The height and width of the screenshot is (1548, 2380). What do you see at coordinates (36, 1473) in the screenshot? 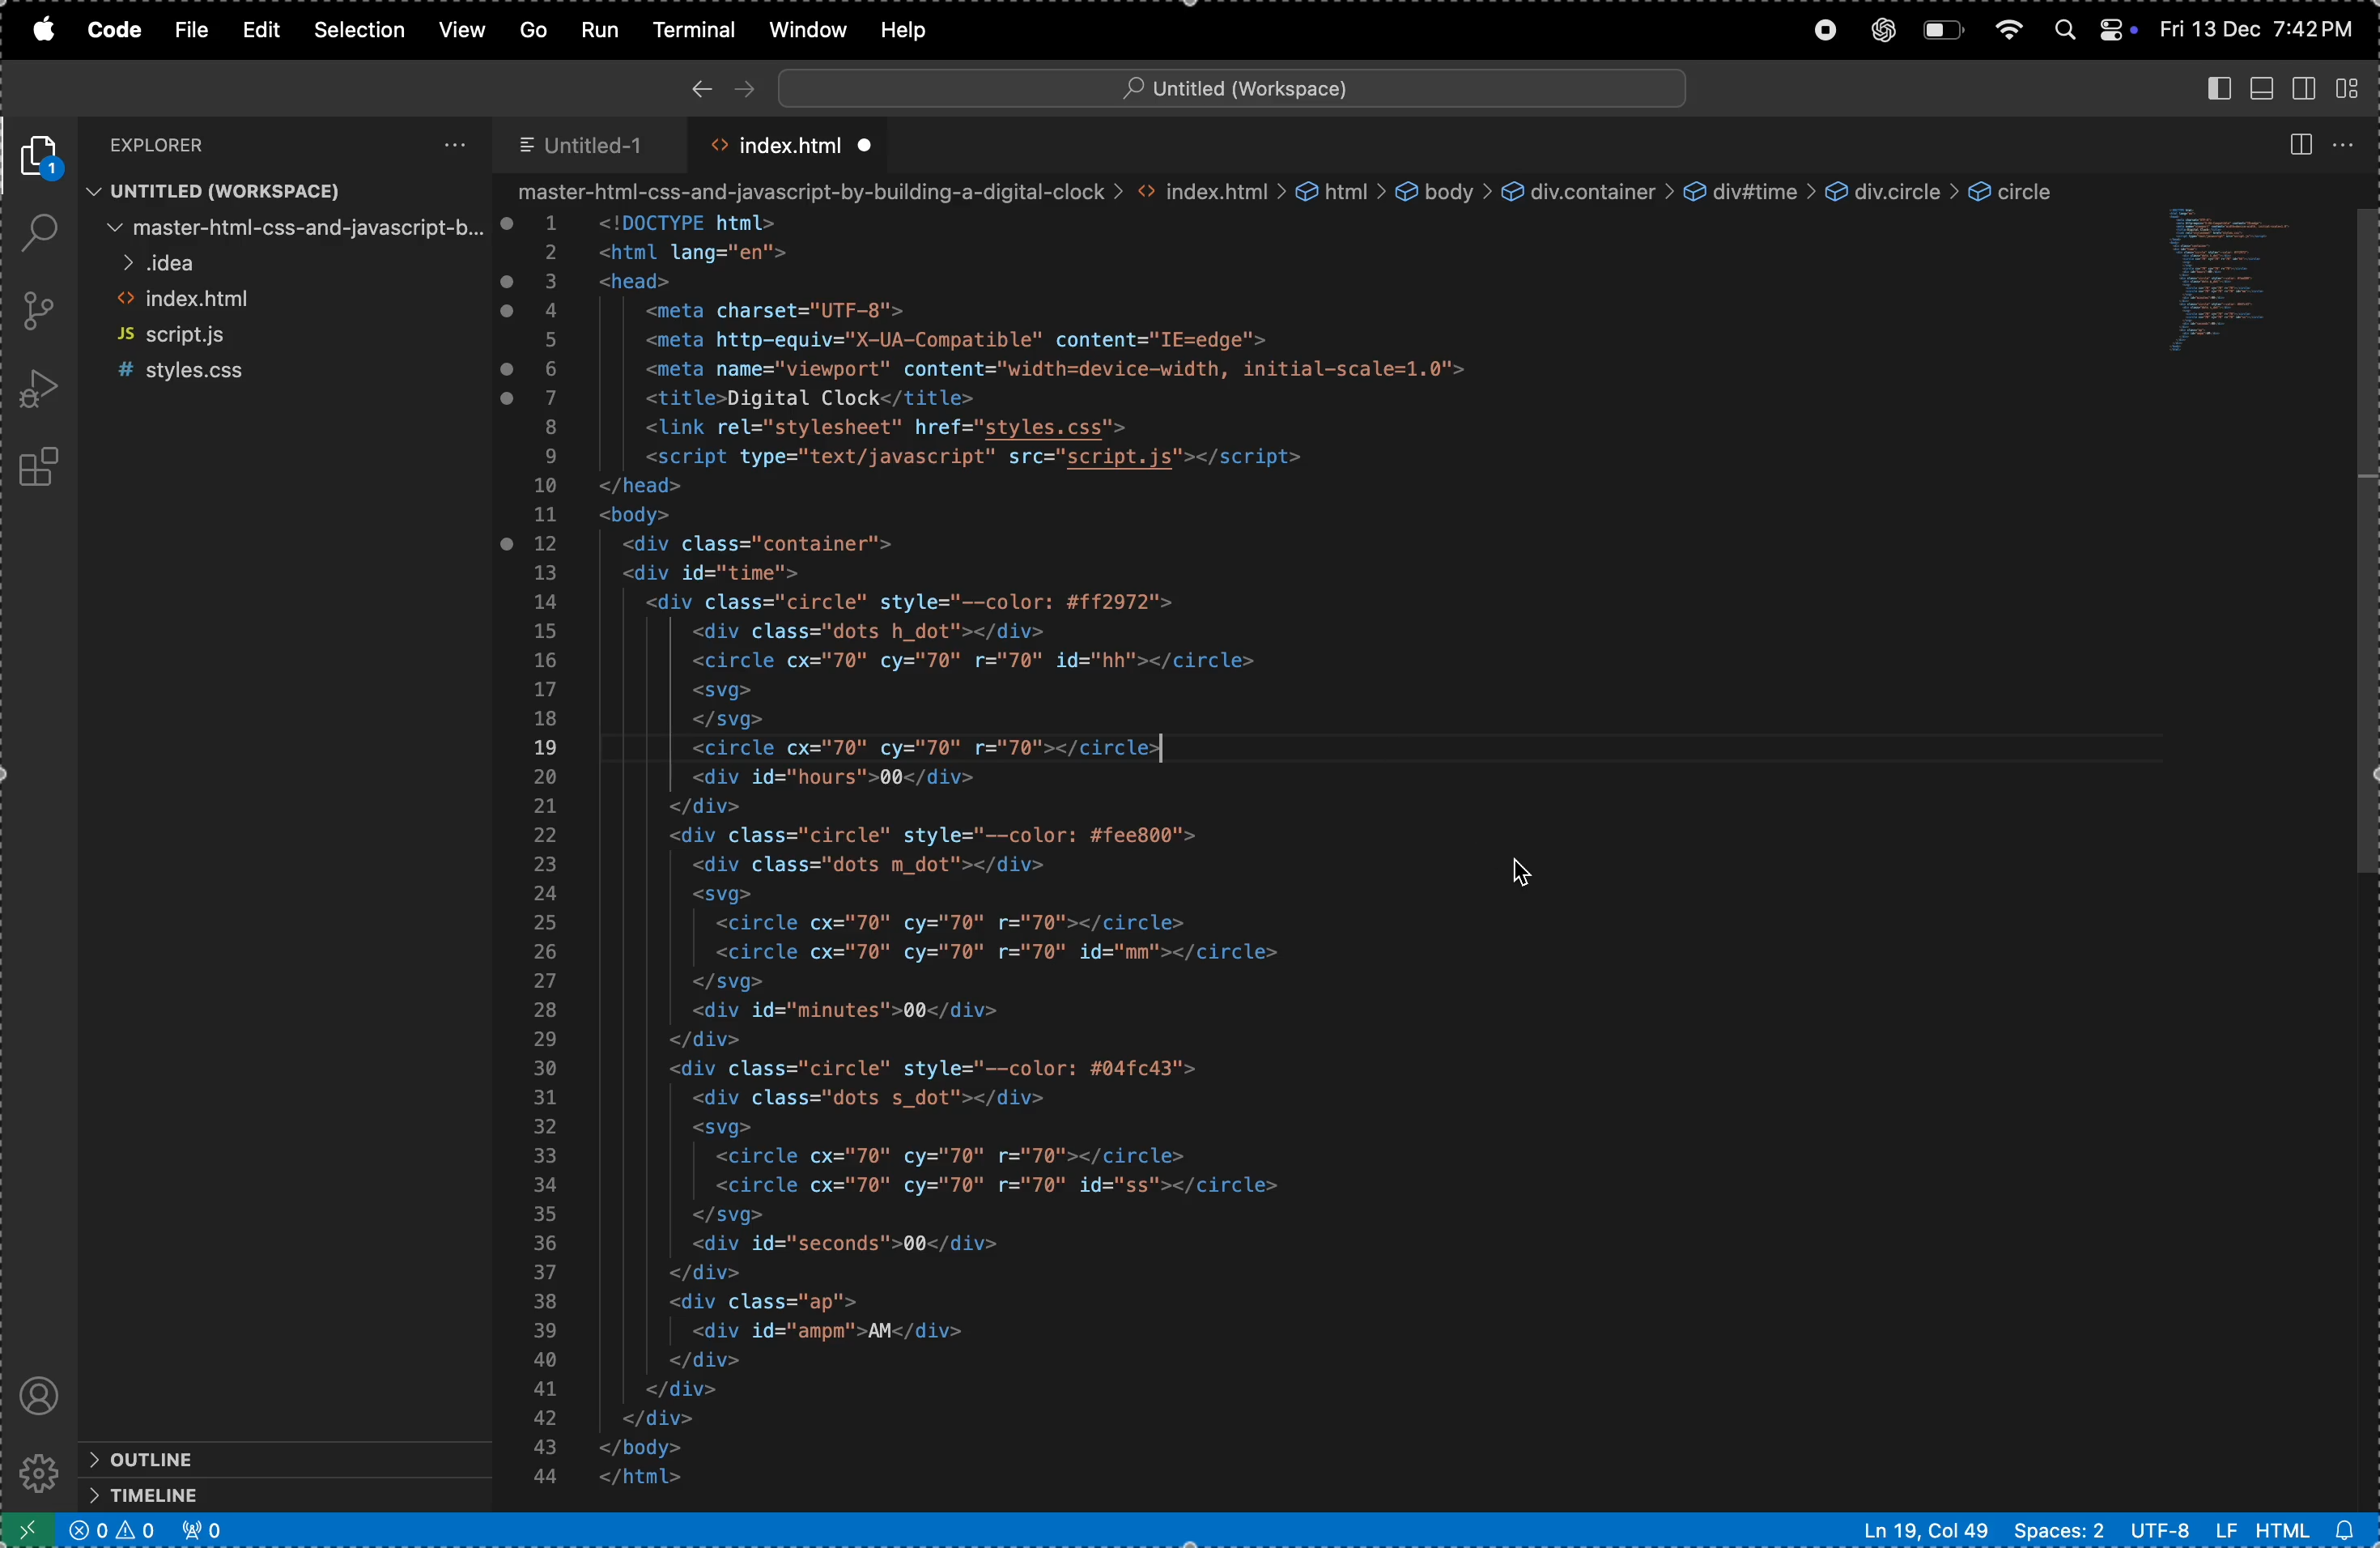
I see `settings` at bounding box center [36, 1473].